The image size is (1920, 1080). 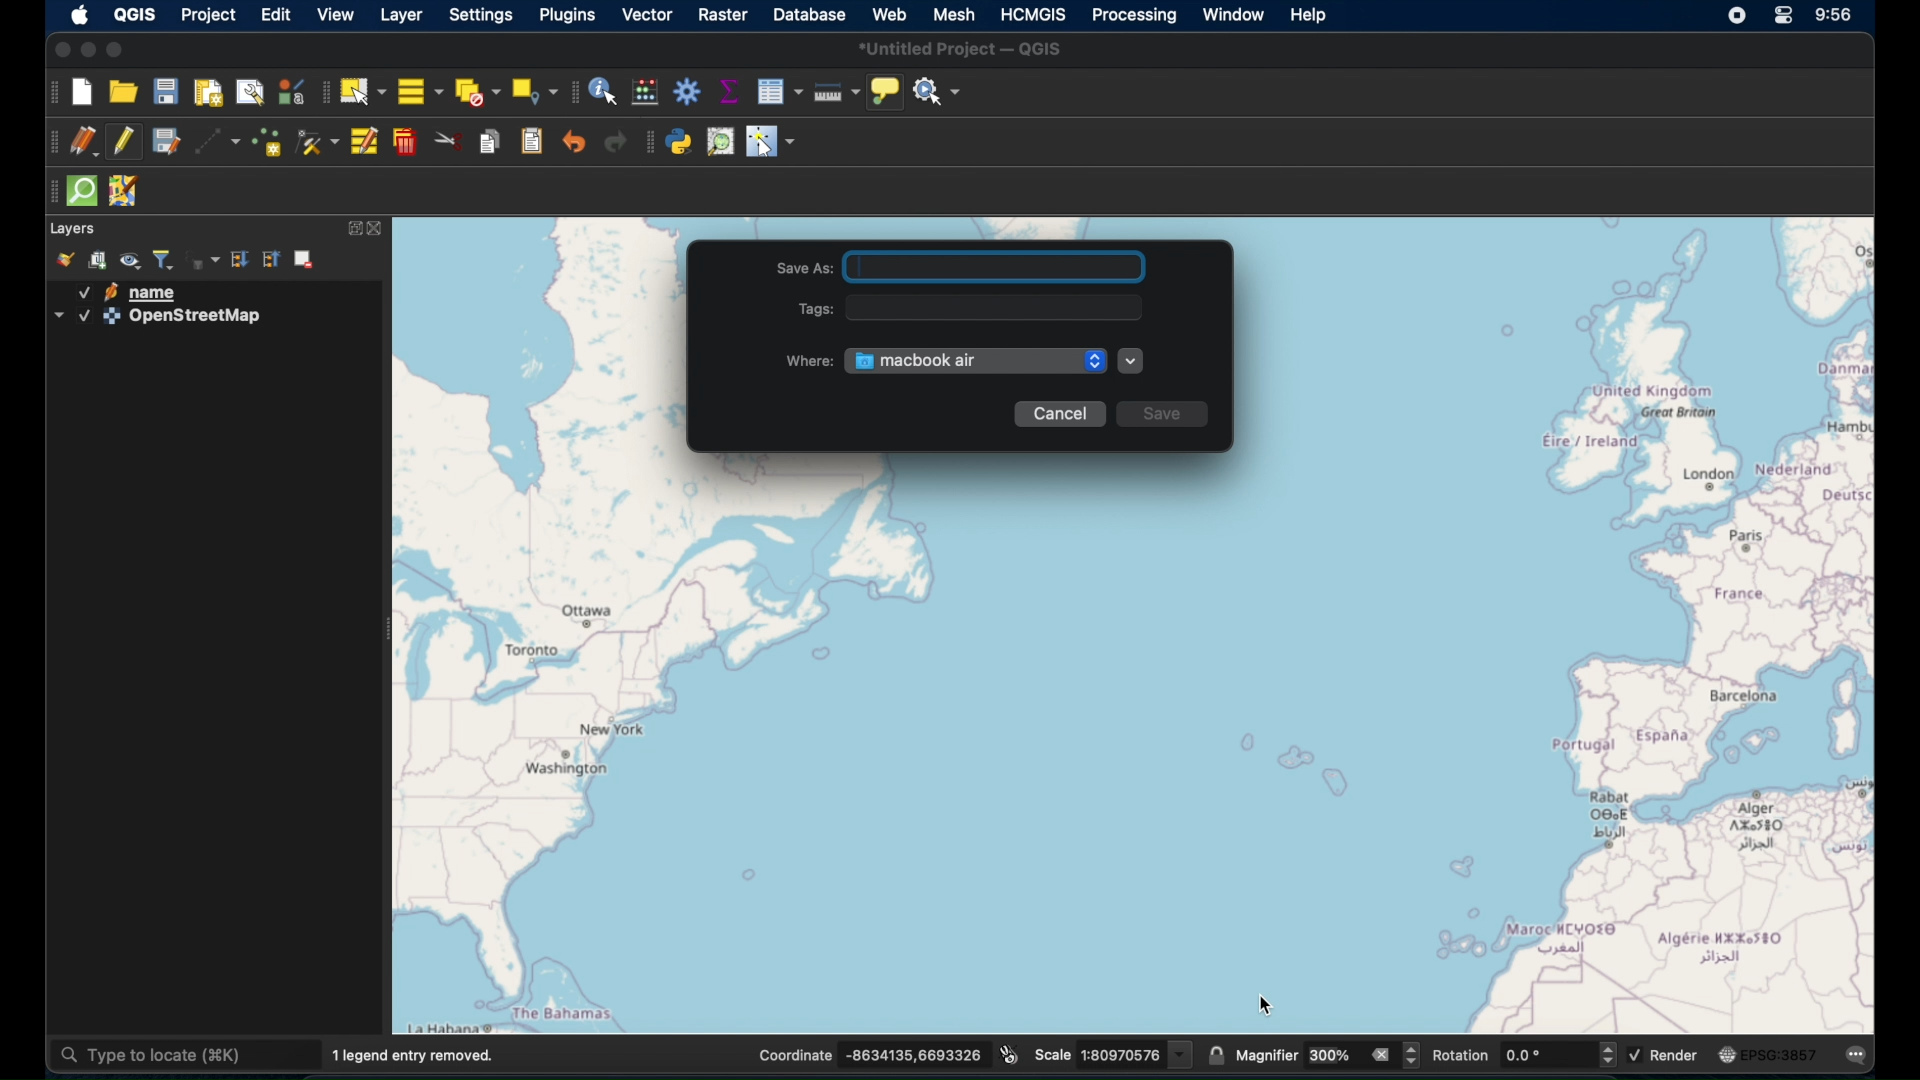 What do you see at coordinates (51, 145) in the screenshot?
I see `digitizing toolbar` at bounding box center [51, 145].